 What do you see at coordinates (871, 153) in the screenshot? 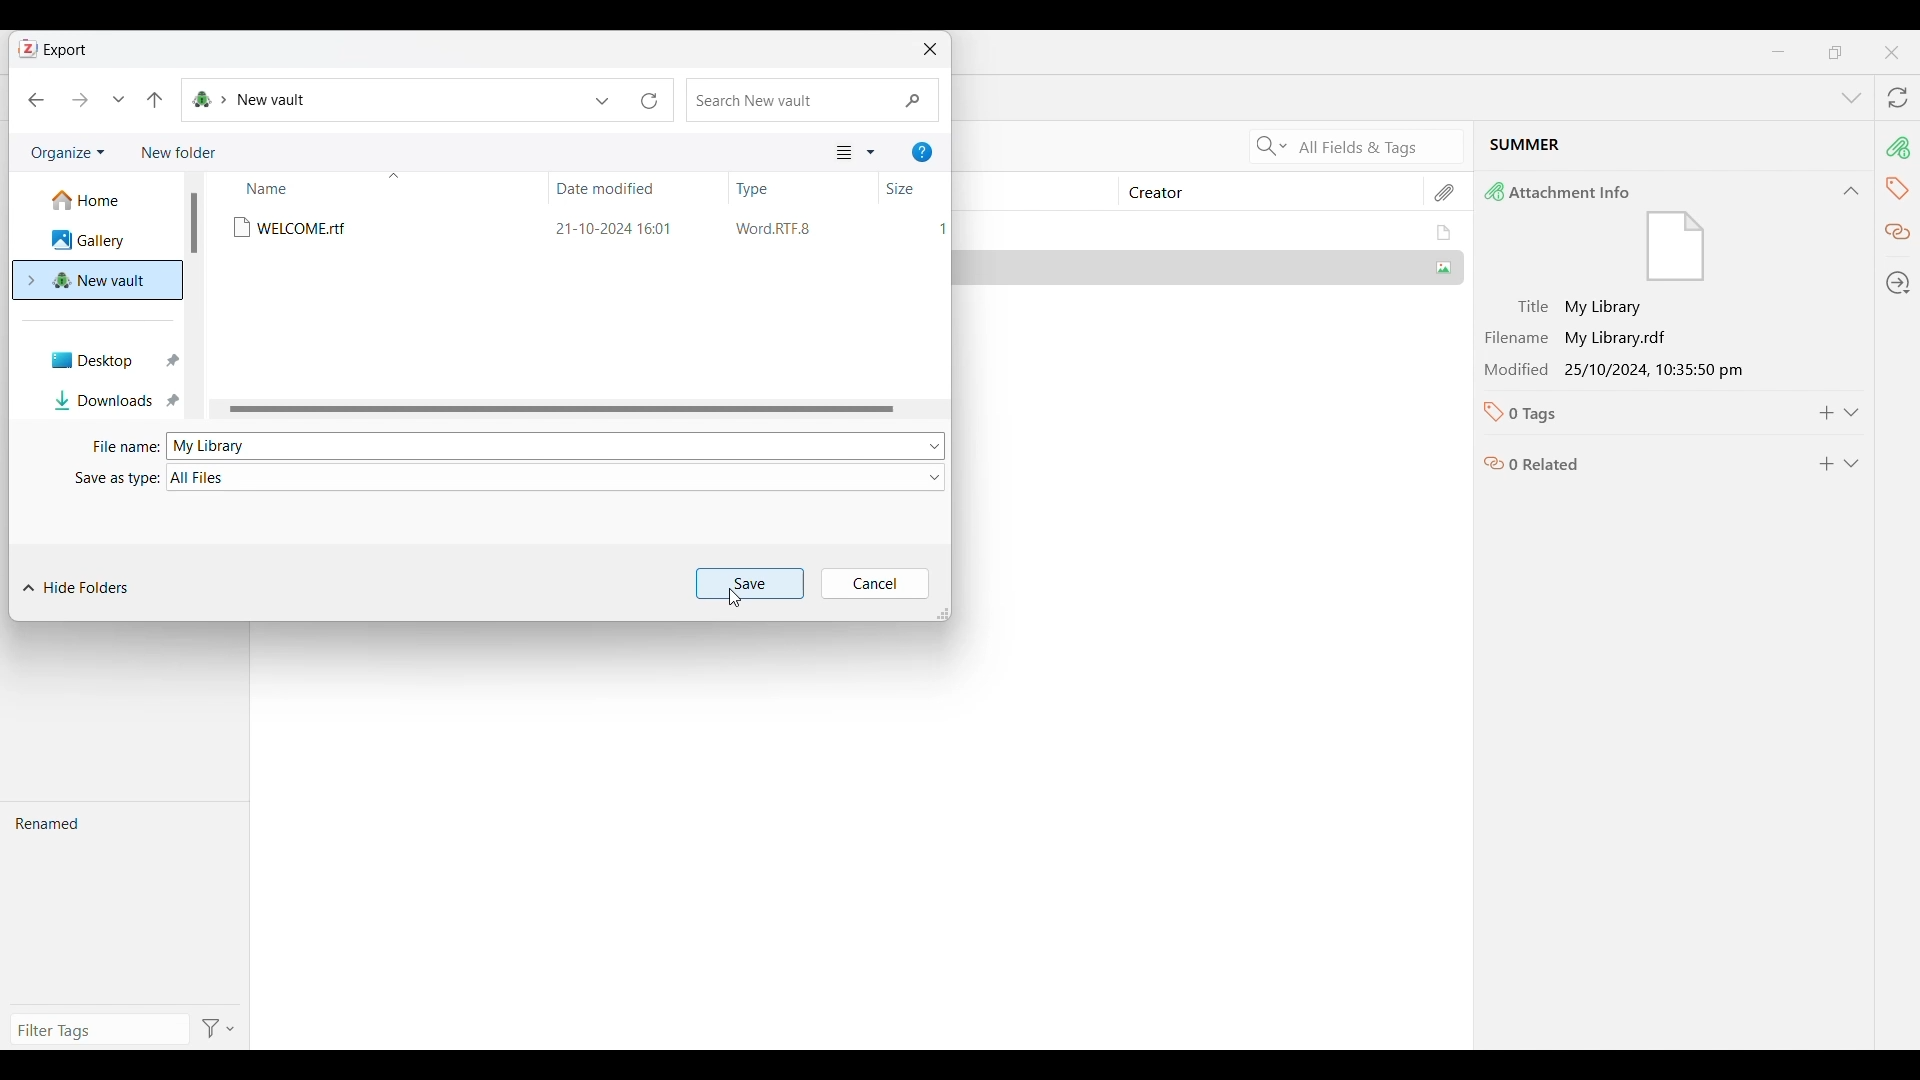
I see `More view ` at bounding box center [871, 153].